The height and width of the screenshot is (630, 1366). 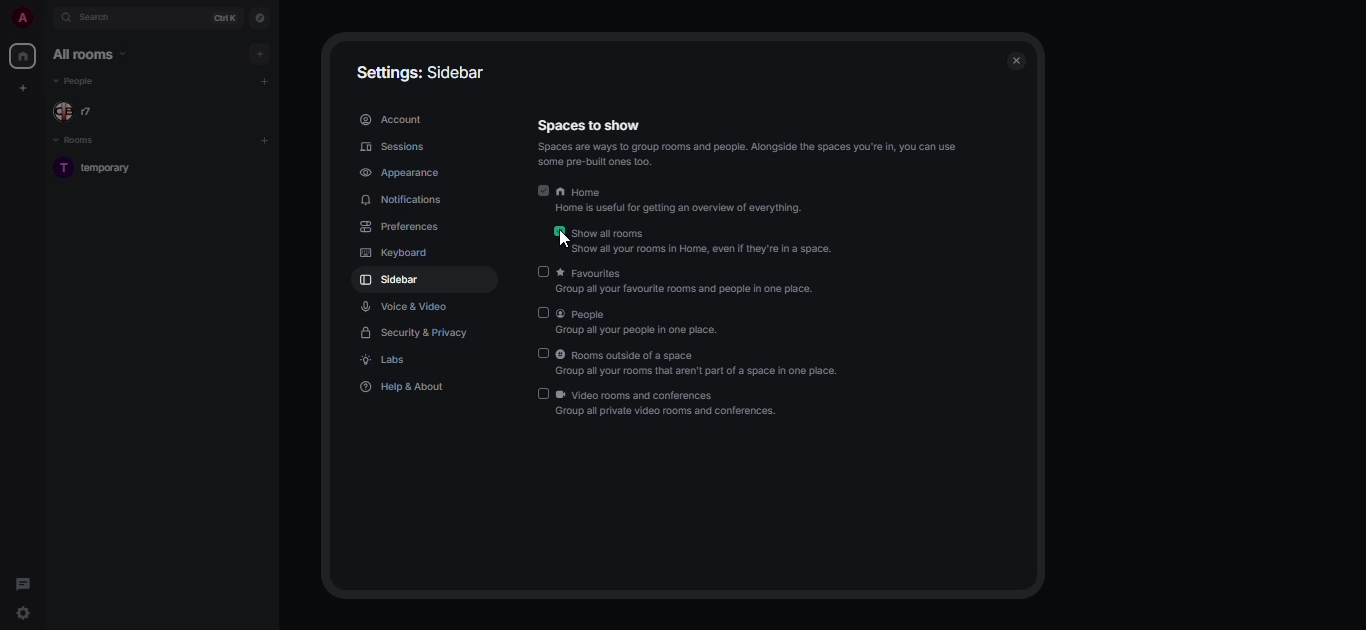 What do you see at coordinates (109, 169) in the screenshot?
I see `room` at bounding box center [109, 169].